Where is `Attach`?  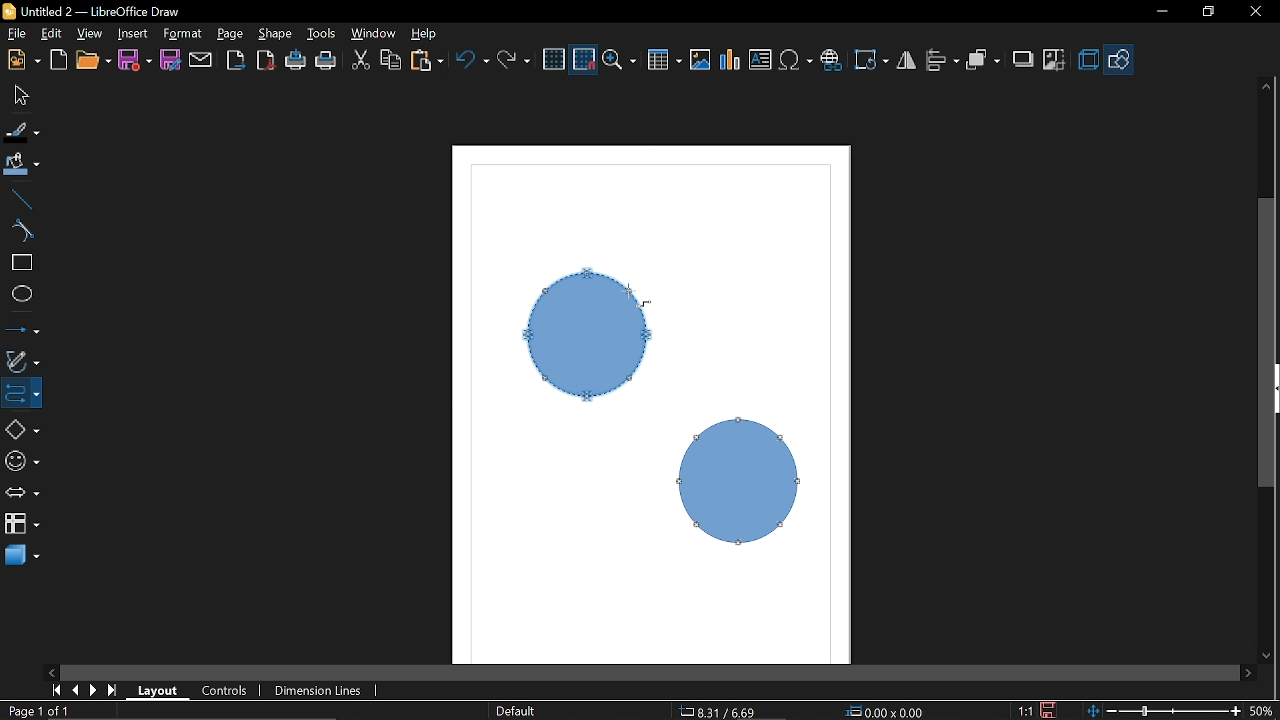 Attach is located at coordinates (201, 59).